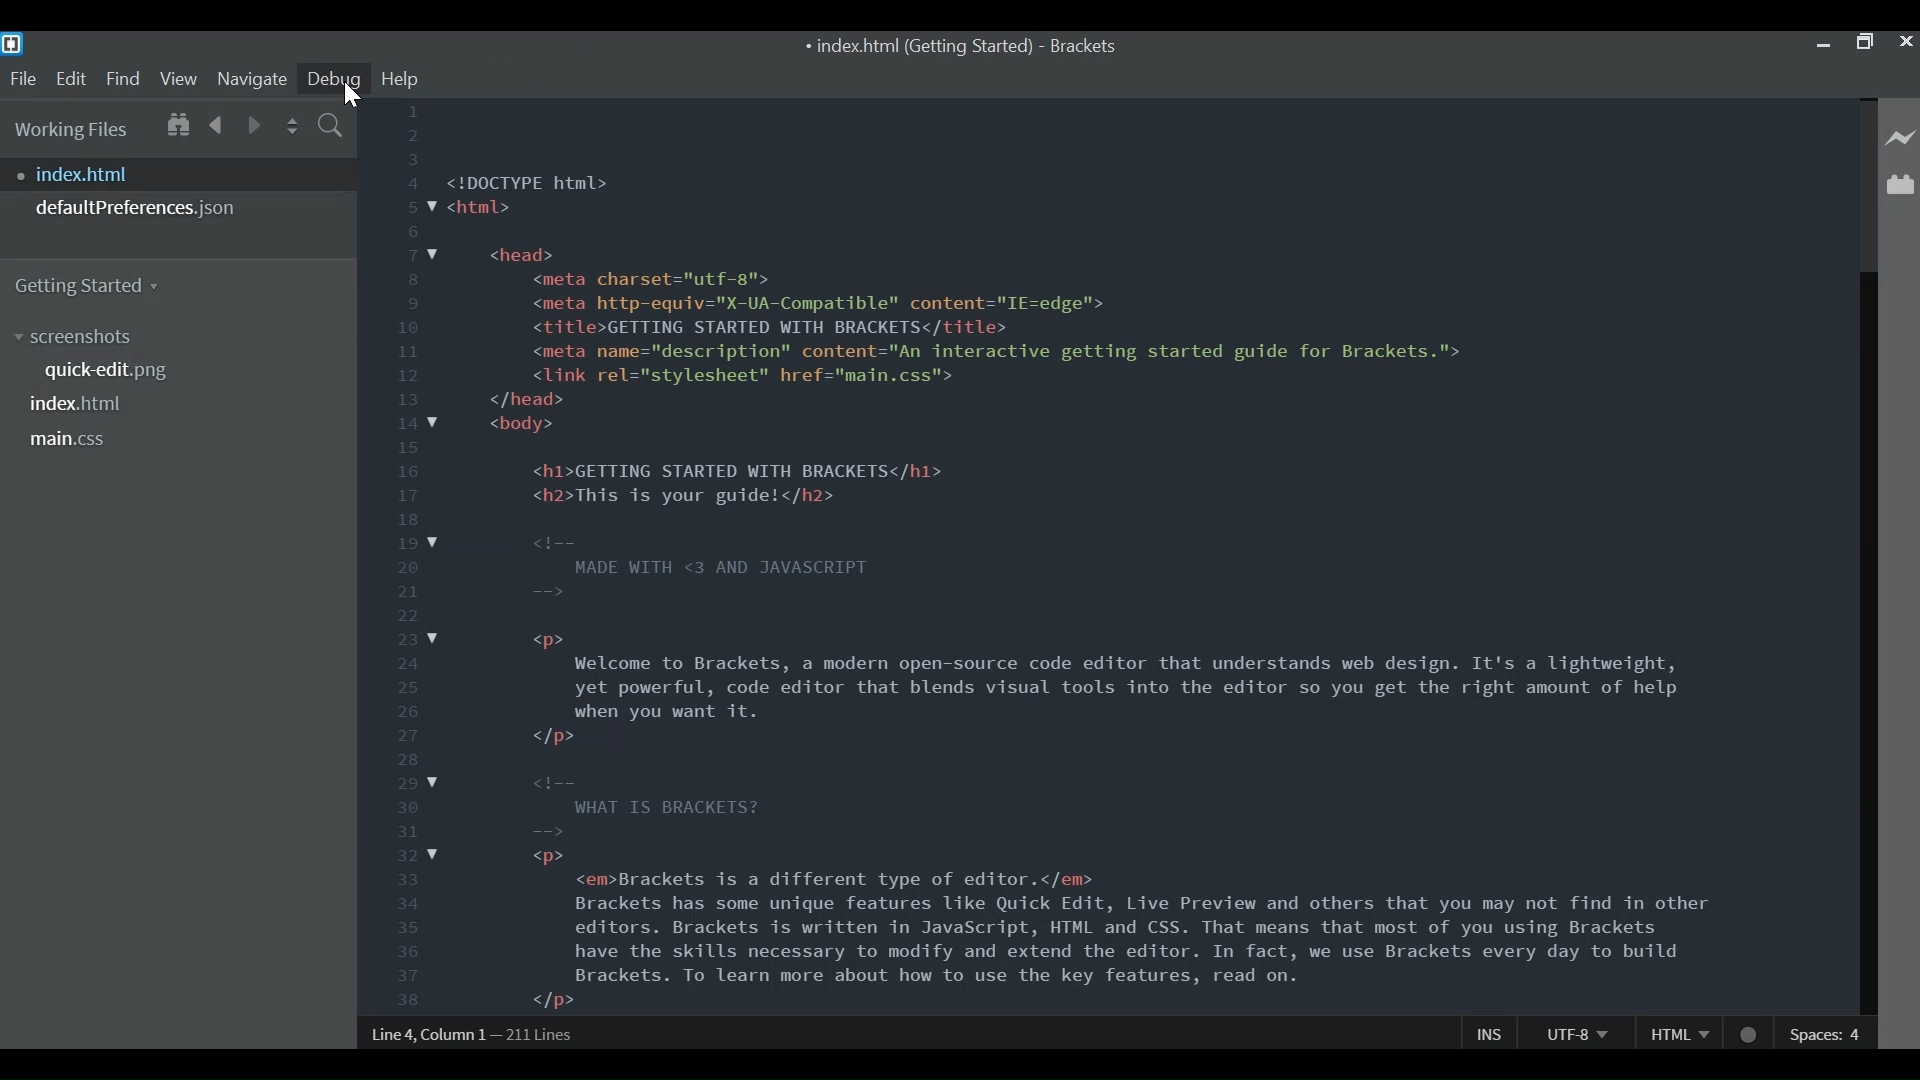 The height and width of the screenshot is (1080, 1920). I want to click on Split the File Vertically or Horizontally, so click(293, 126).